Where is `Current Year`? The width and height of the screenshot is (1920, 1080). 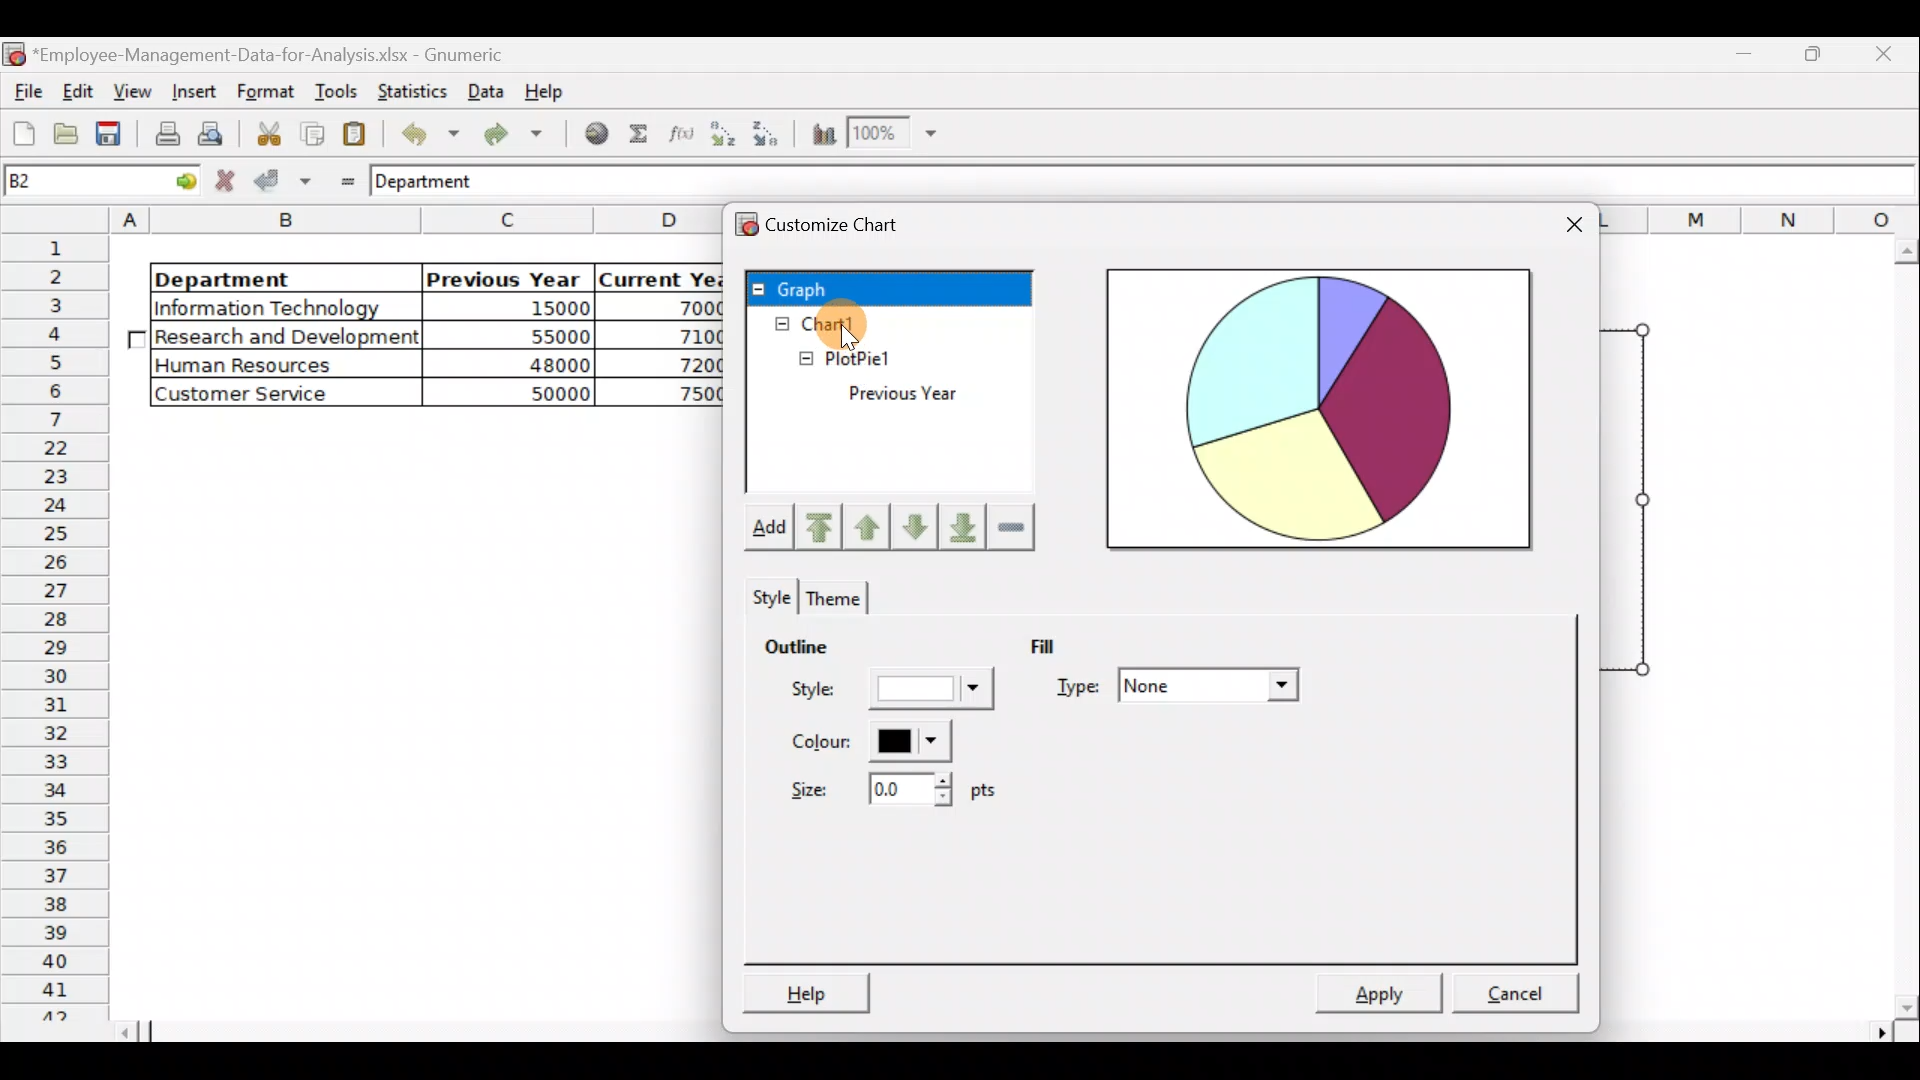
Current Year is located at coordinates (660, 277).